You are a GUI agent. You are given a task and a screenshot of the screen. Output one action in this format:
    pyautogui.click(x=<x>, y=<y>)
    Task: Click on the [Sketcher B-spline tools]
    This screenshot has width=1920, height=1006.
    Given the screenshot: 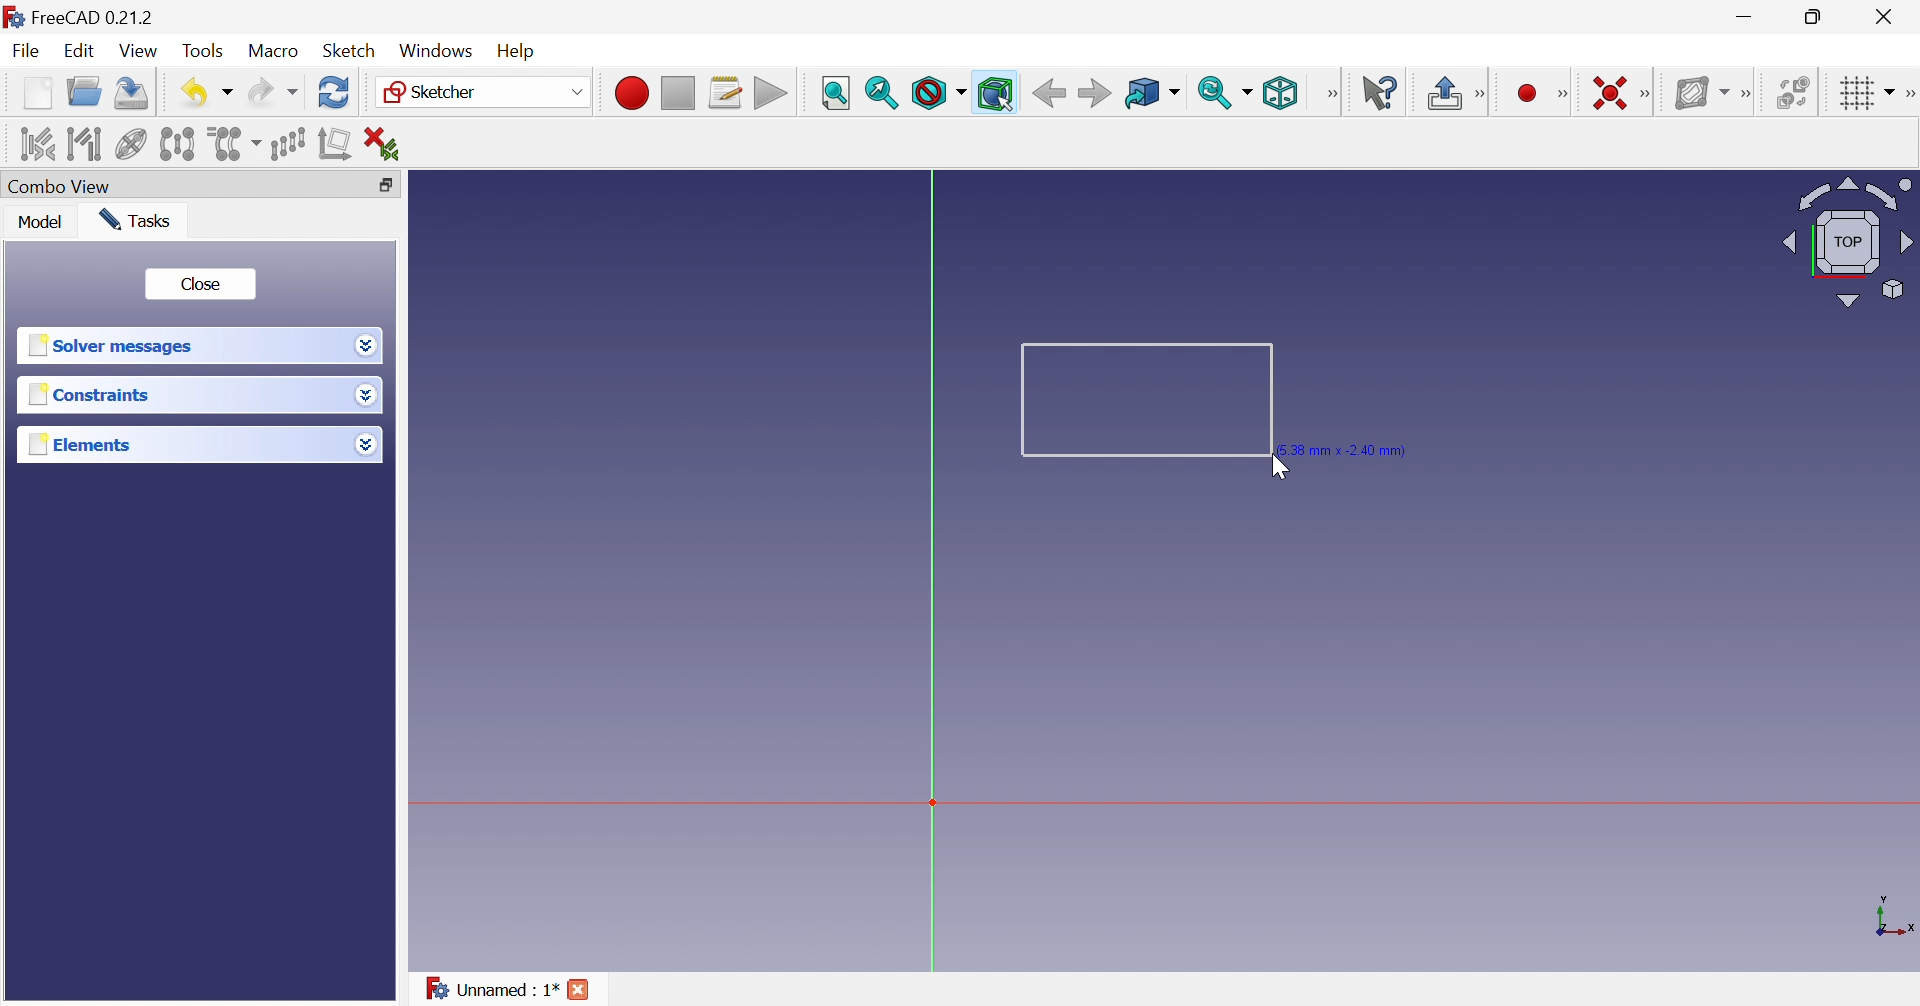 What is the action you would take?
    pyautogui.click(x=1748, y=96)
    